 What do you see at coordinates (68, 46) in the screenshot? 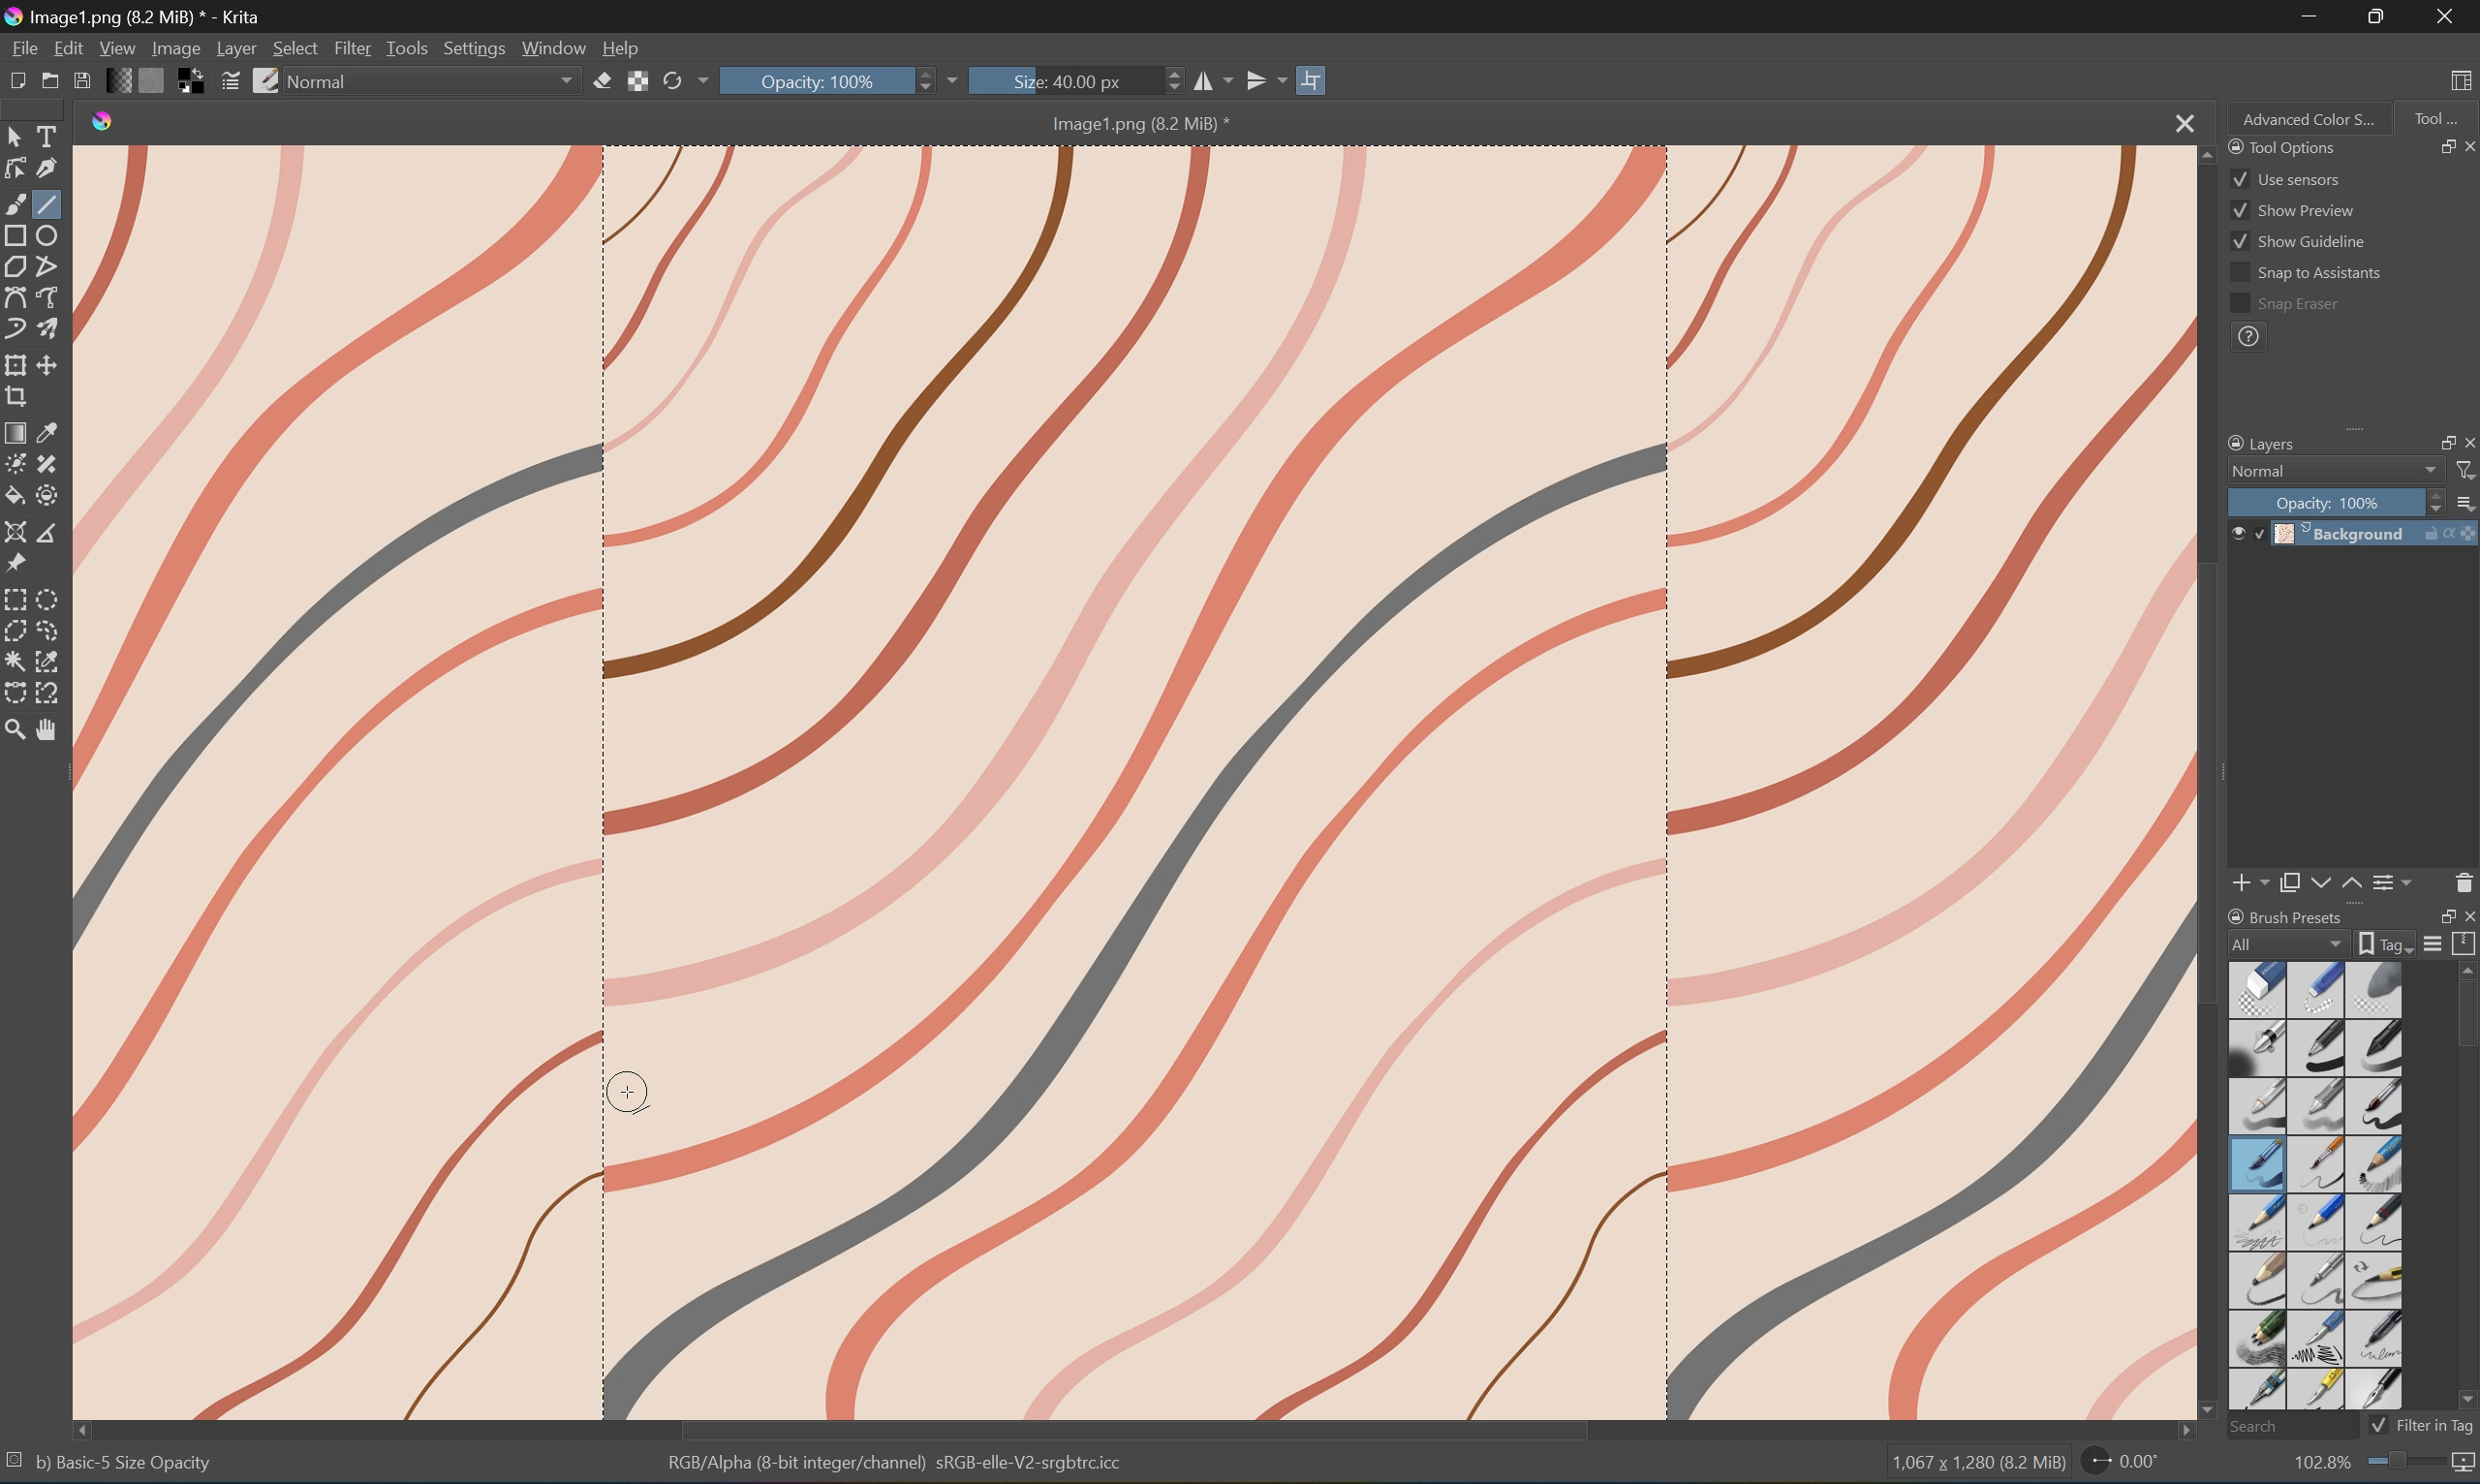
I see `Edit` at bounding box center [68, 46].